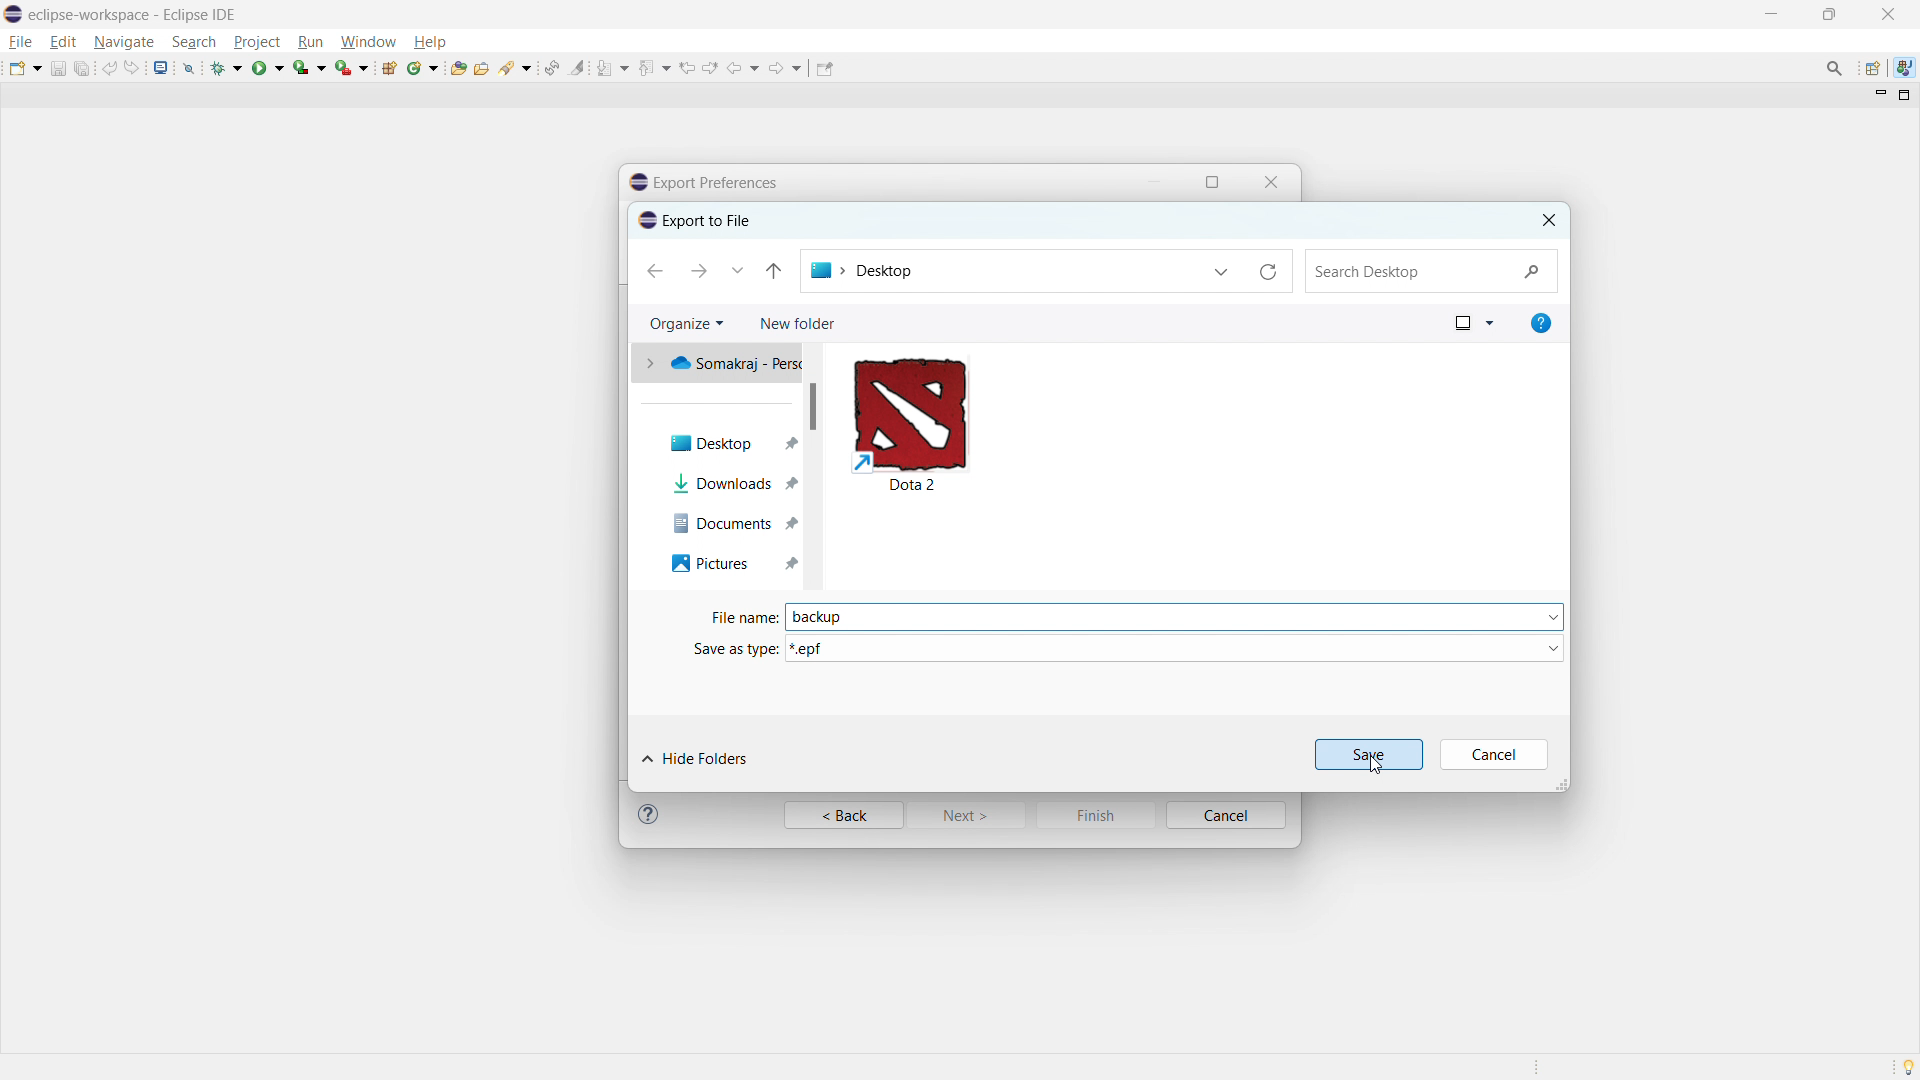  I want to click on maximize view, so click(1905, 95).